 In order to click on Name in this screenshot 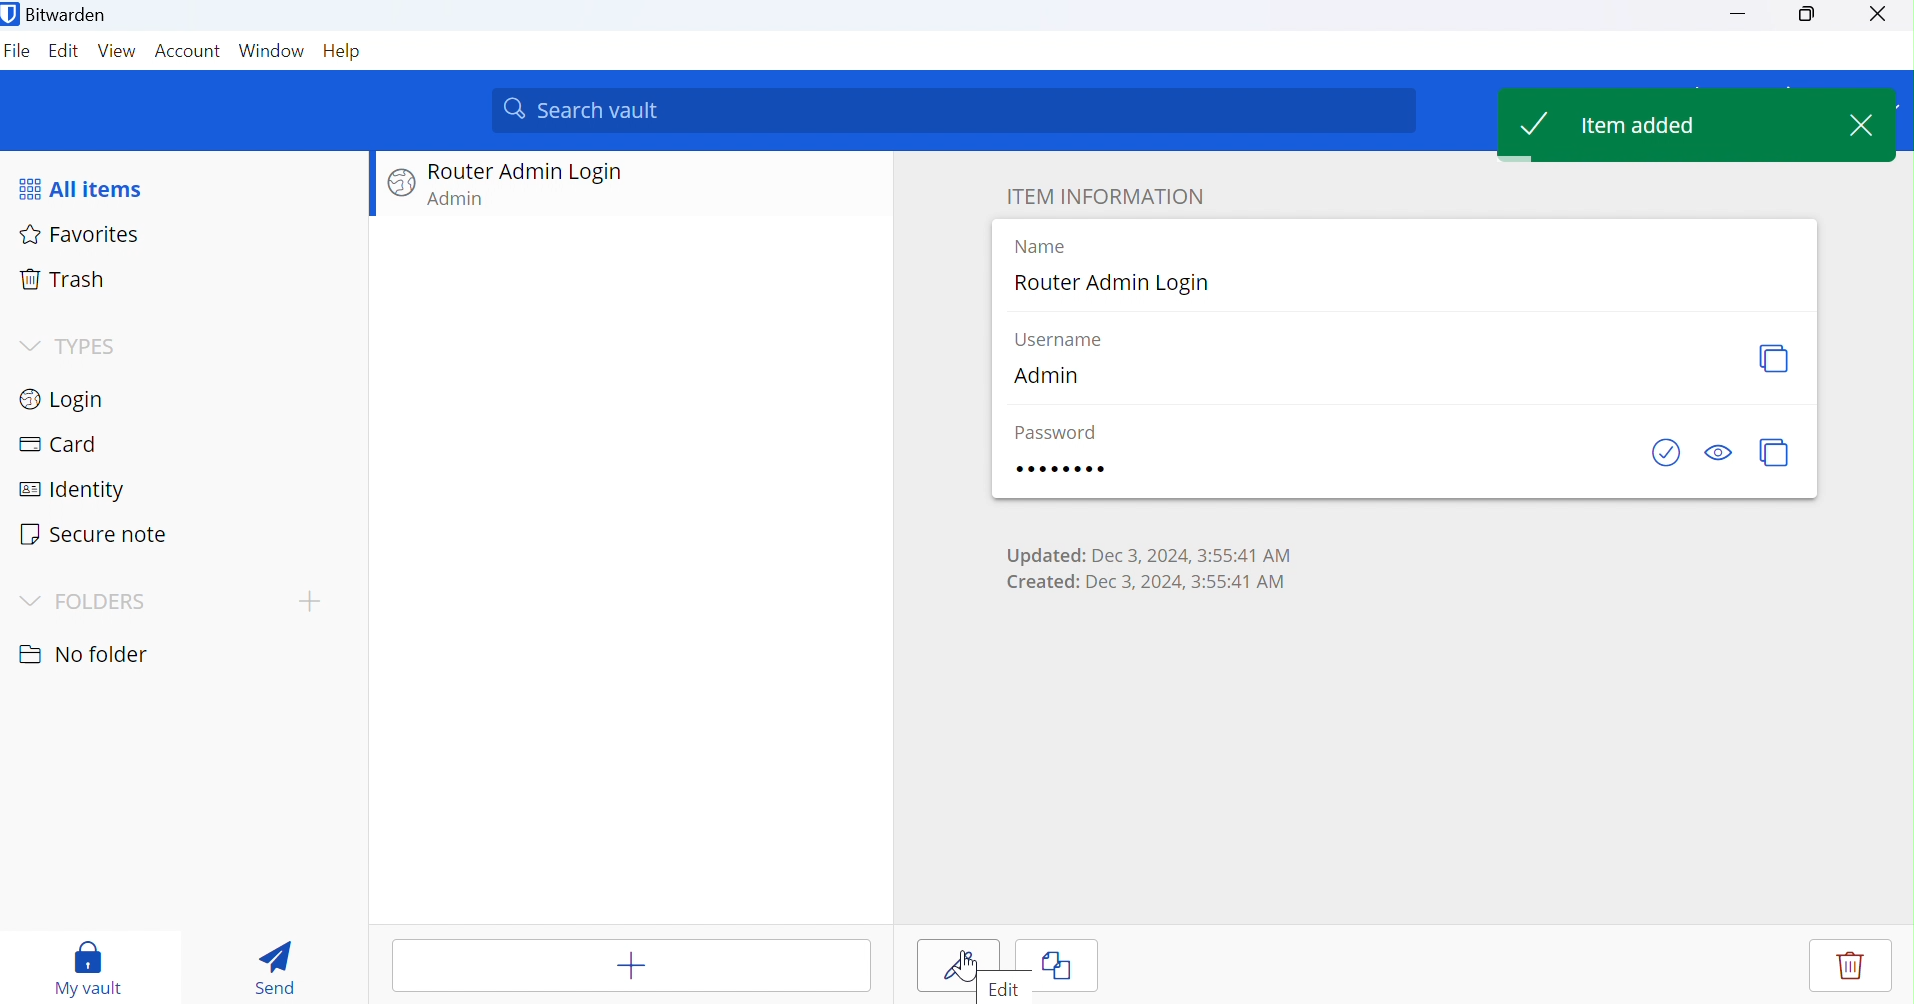, I will do `click(1035, 243)`.